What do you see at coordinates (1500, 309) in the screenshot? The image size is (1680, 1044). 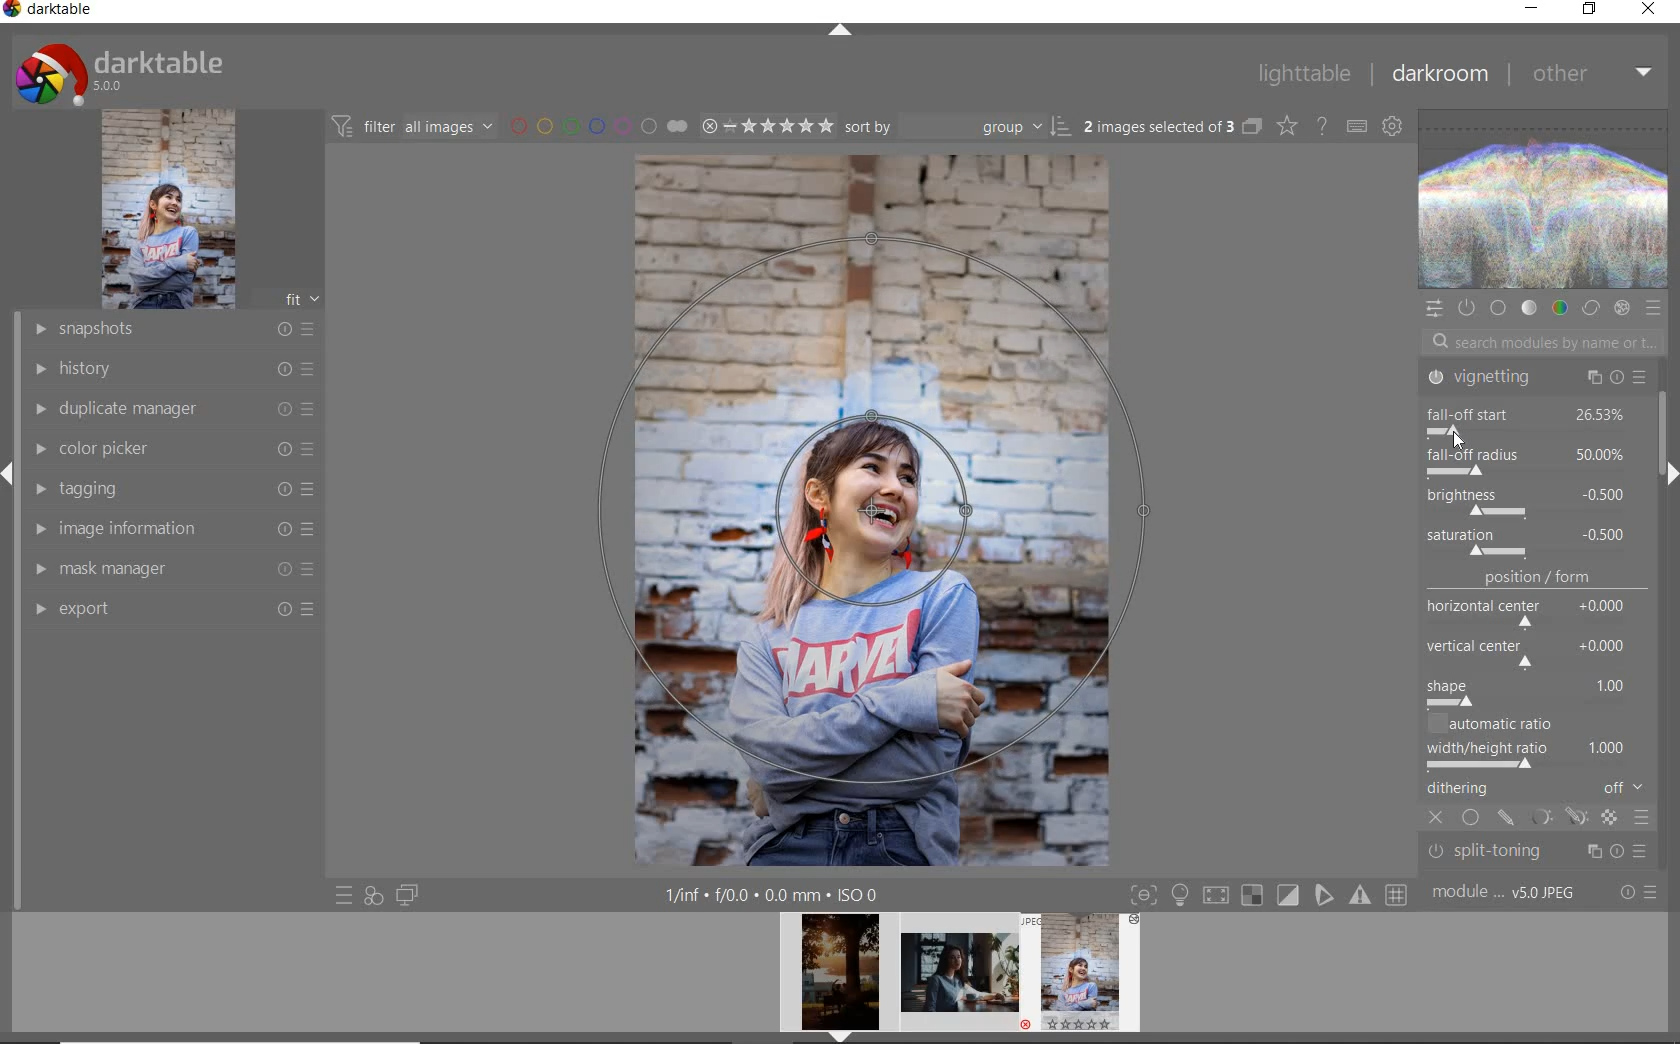 I see `base ` at bounding box center [1500, 309].